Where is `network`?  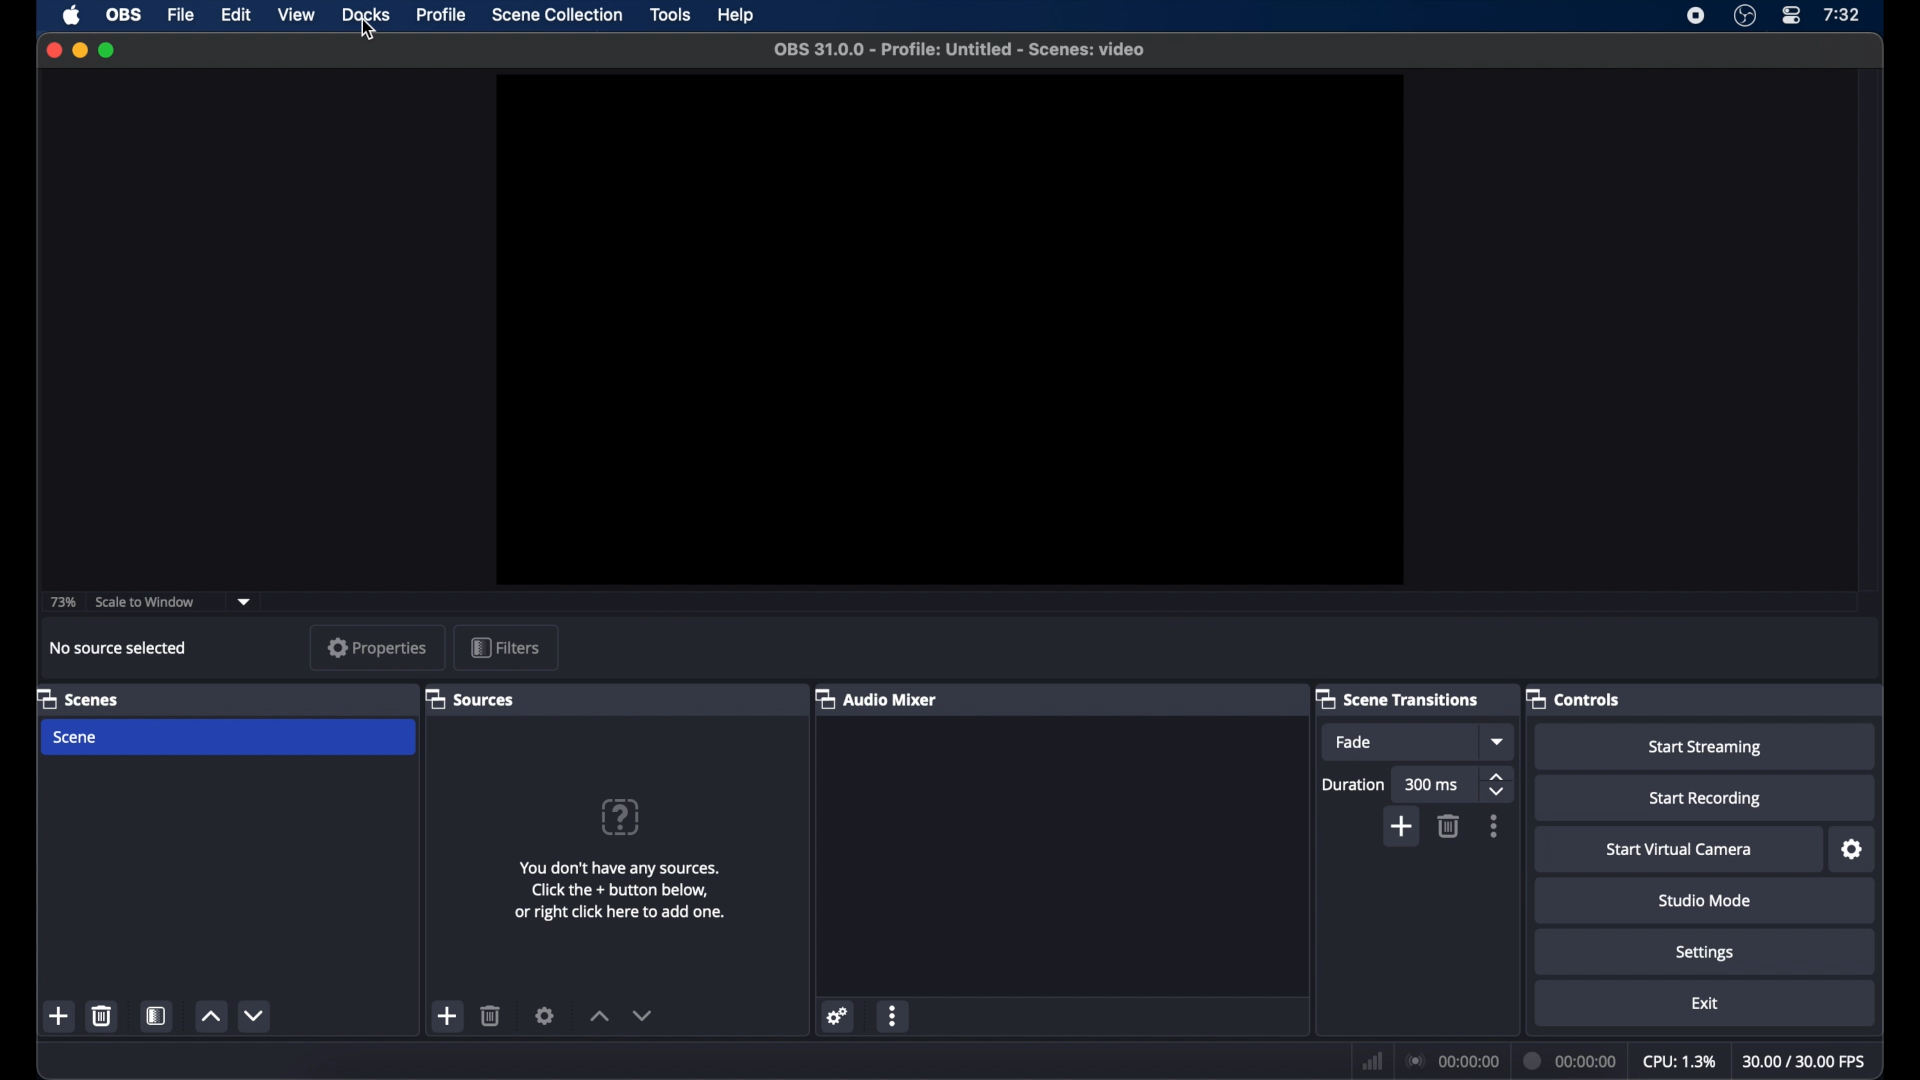 network is located at coordinates (1372, 1059).